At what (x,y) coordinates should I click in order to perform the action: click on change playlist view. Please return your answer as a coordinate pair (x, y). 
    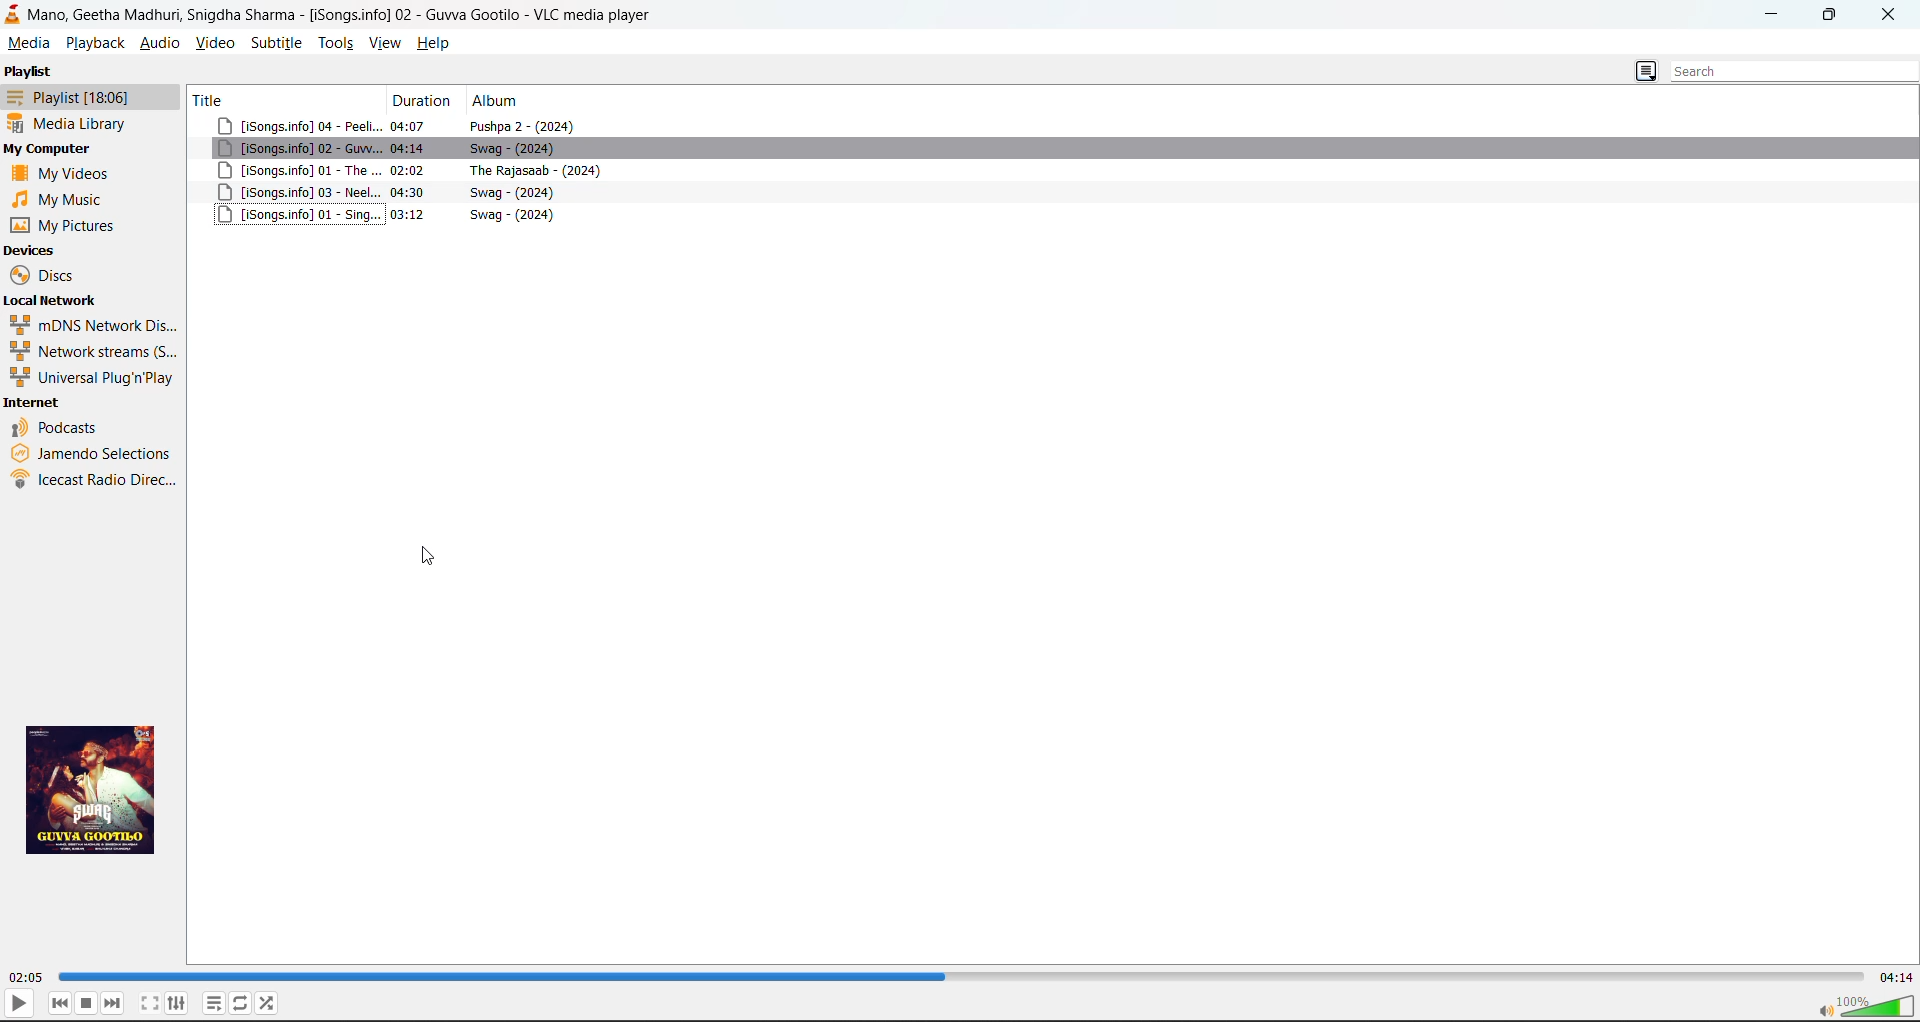
    Looking at the image, I should click on (1645, 73).